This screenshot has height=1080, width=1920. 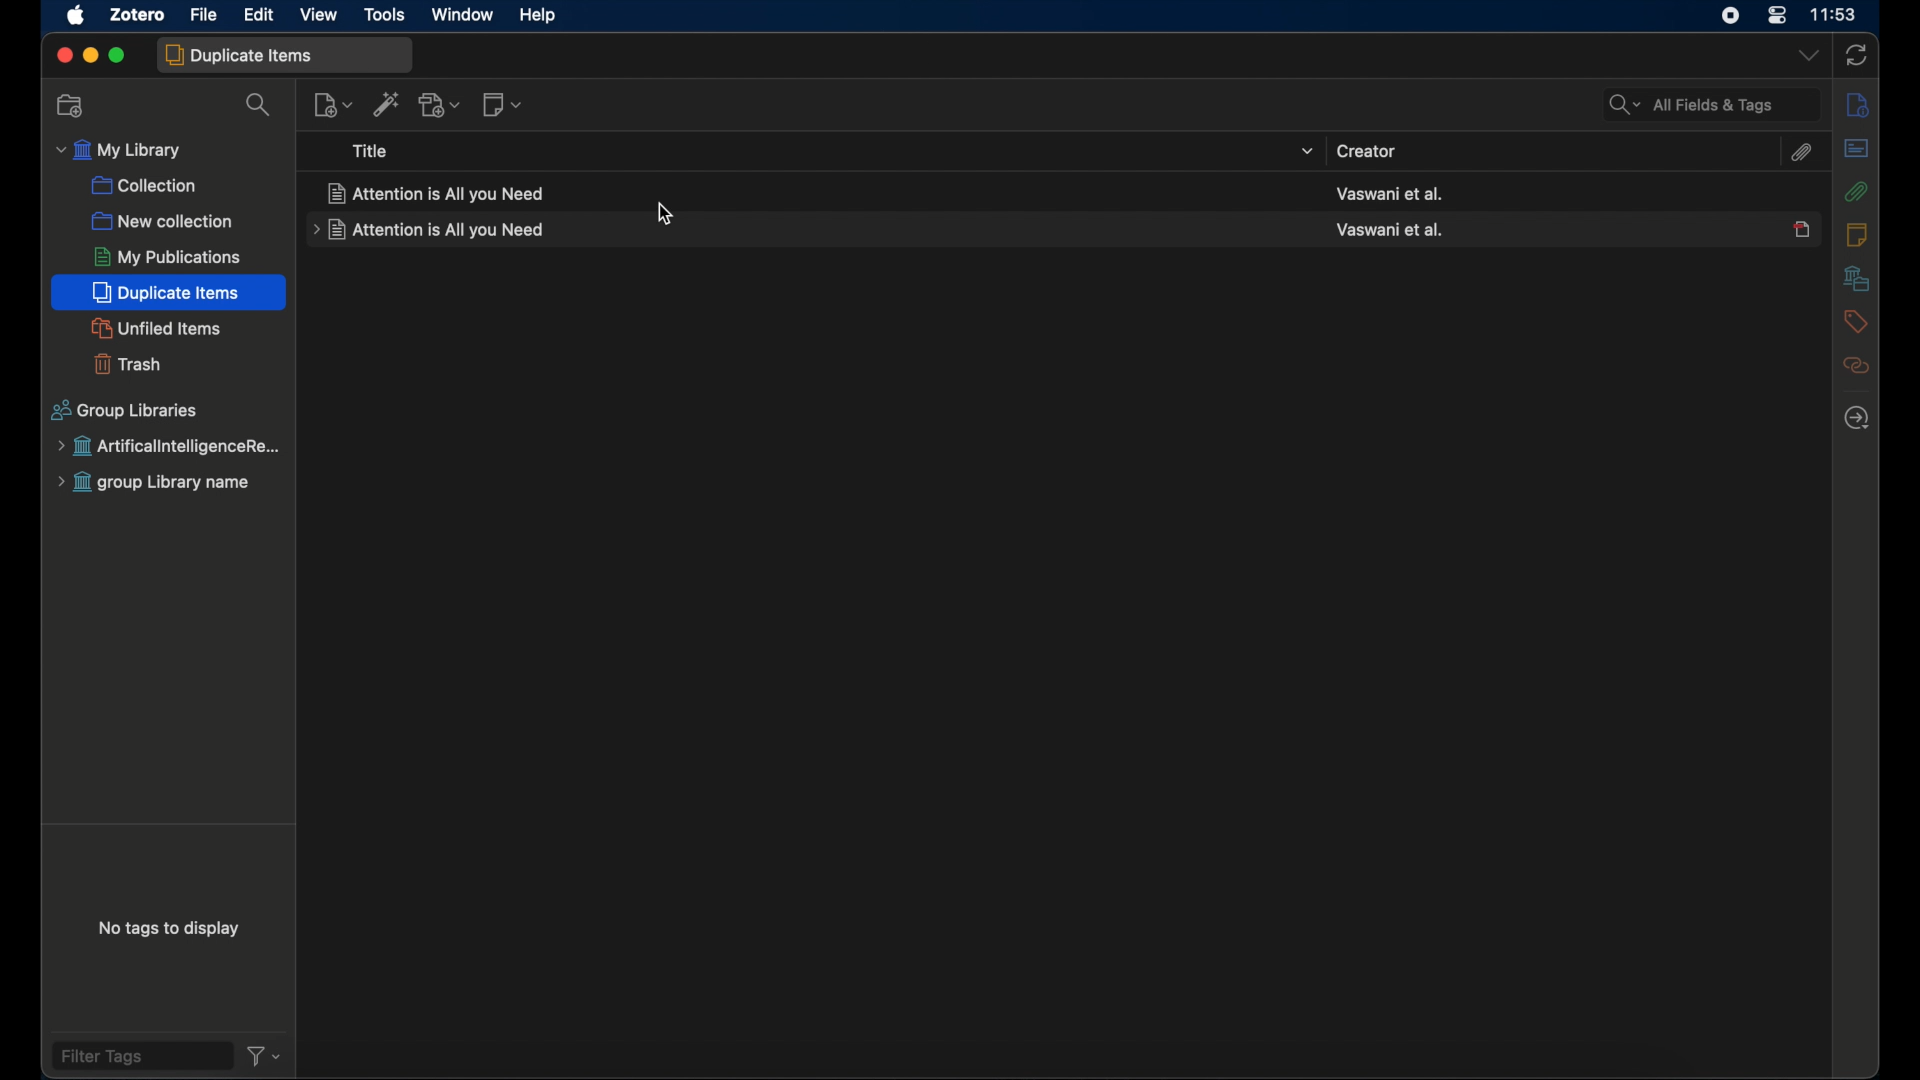 I want to click on zotero, so click(x=137, y=13).